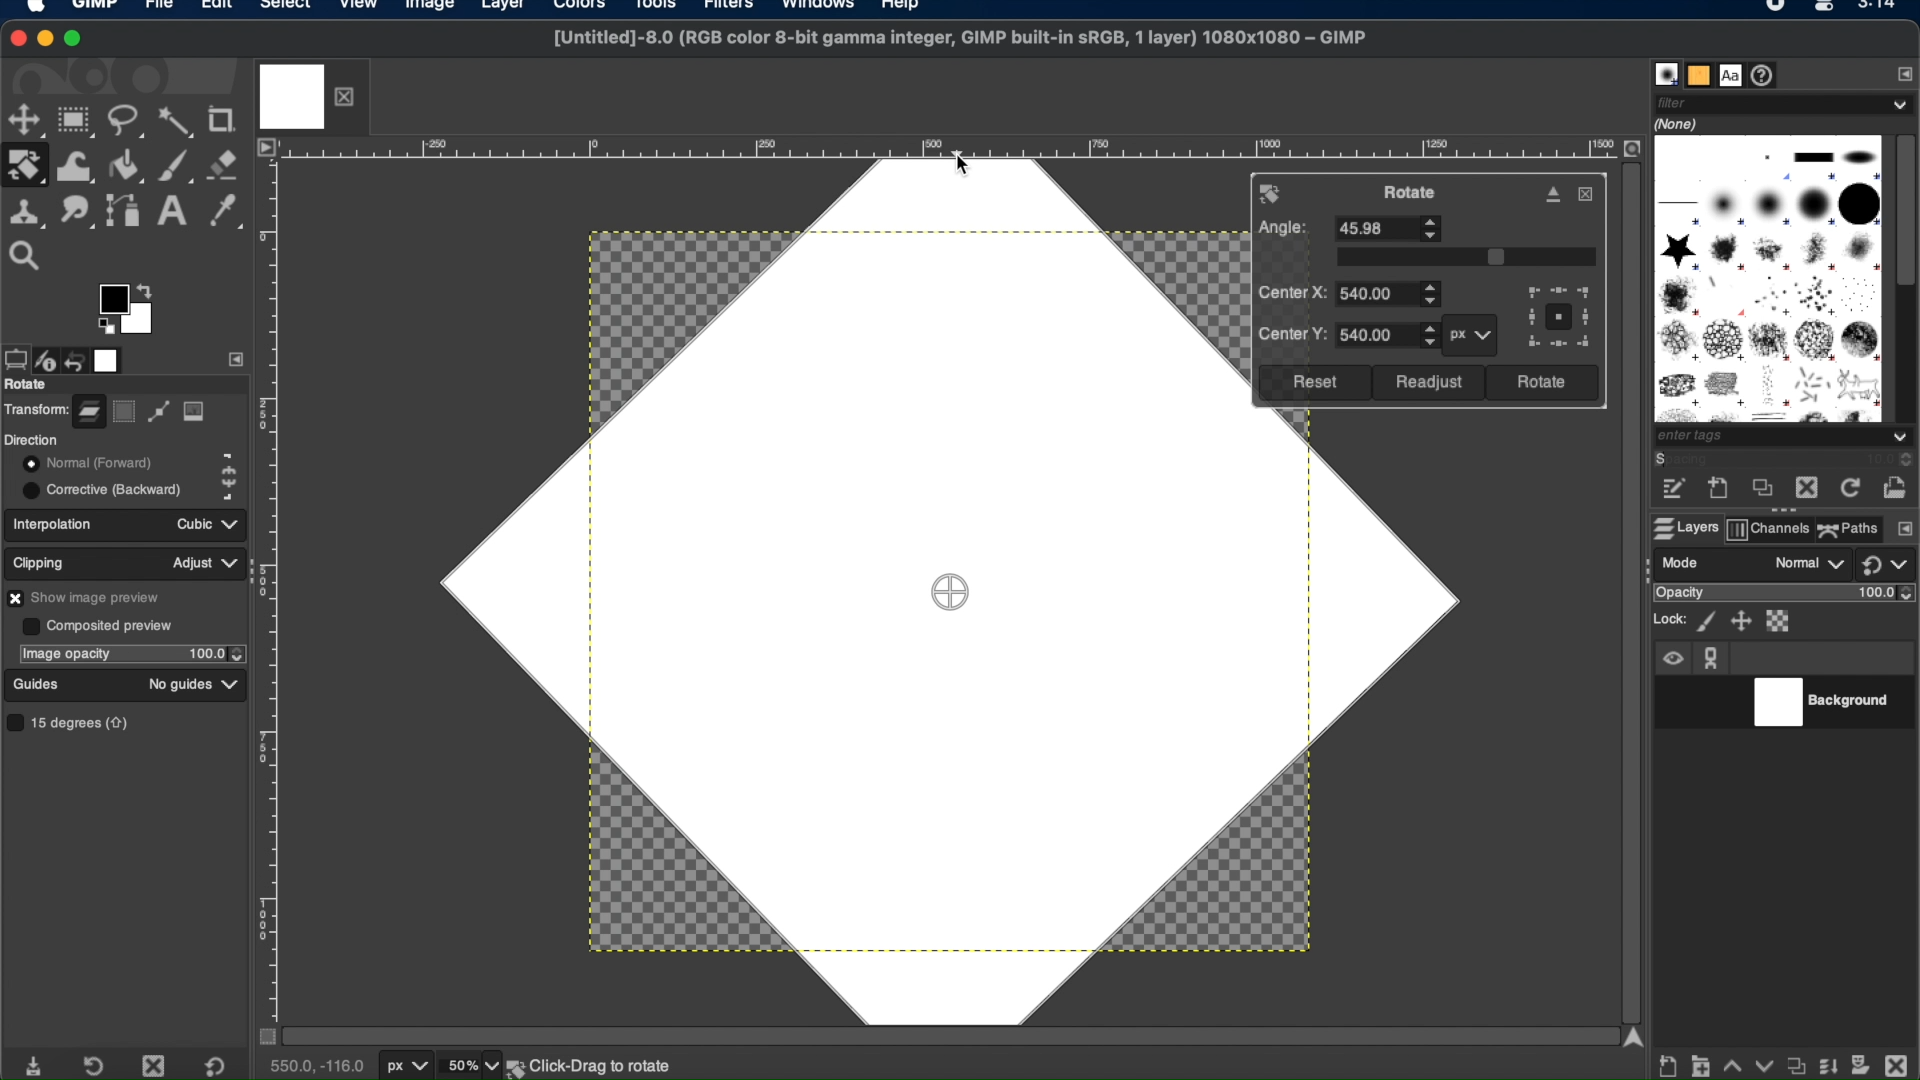 This screenshot has width=1920, height=1080. Describe the element at coordinates (37, 1064) in the screenshot. I see `save tool preset` at that location.